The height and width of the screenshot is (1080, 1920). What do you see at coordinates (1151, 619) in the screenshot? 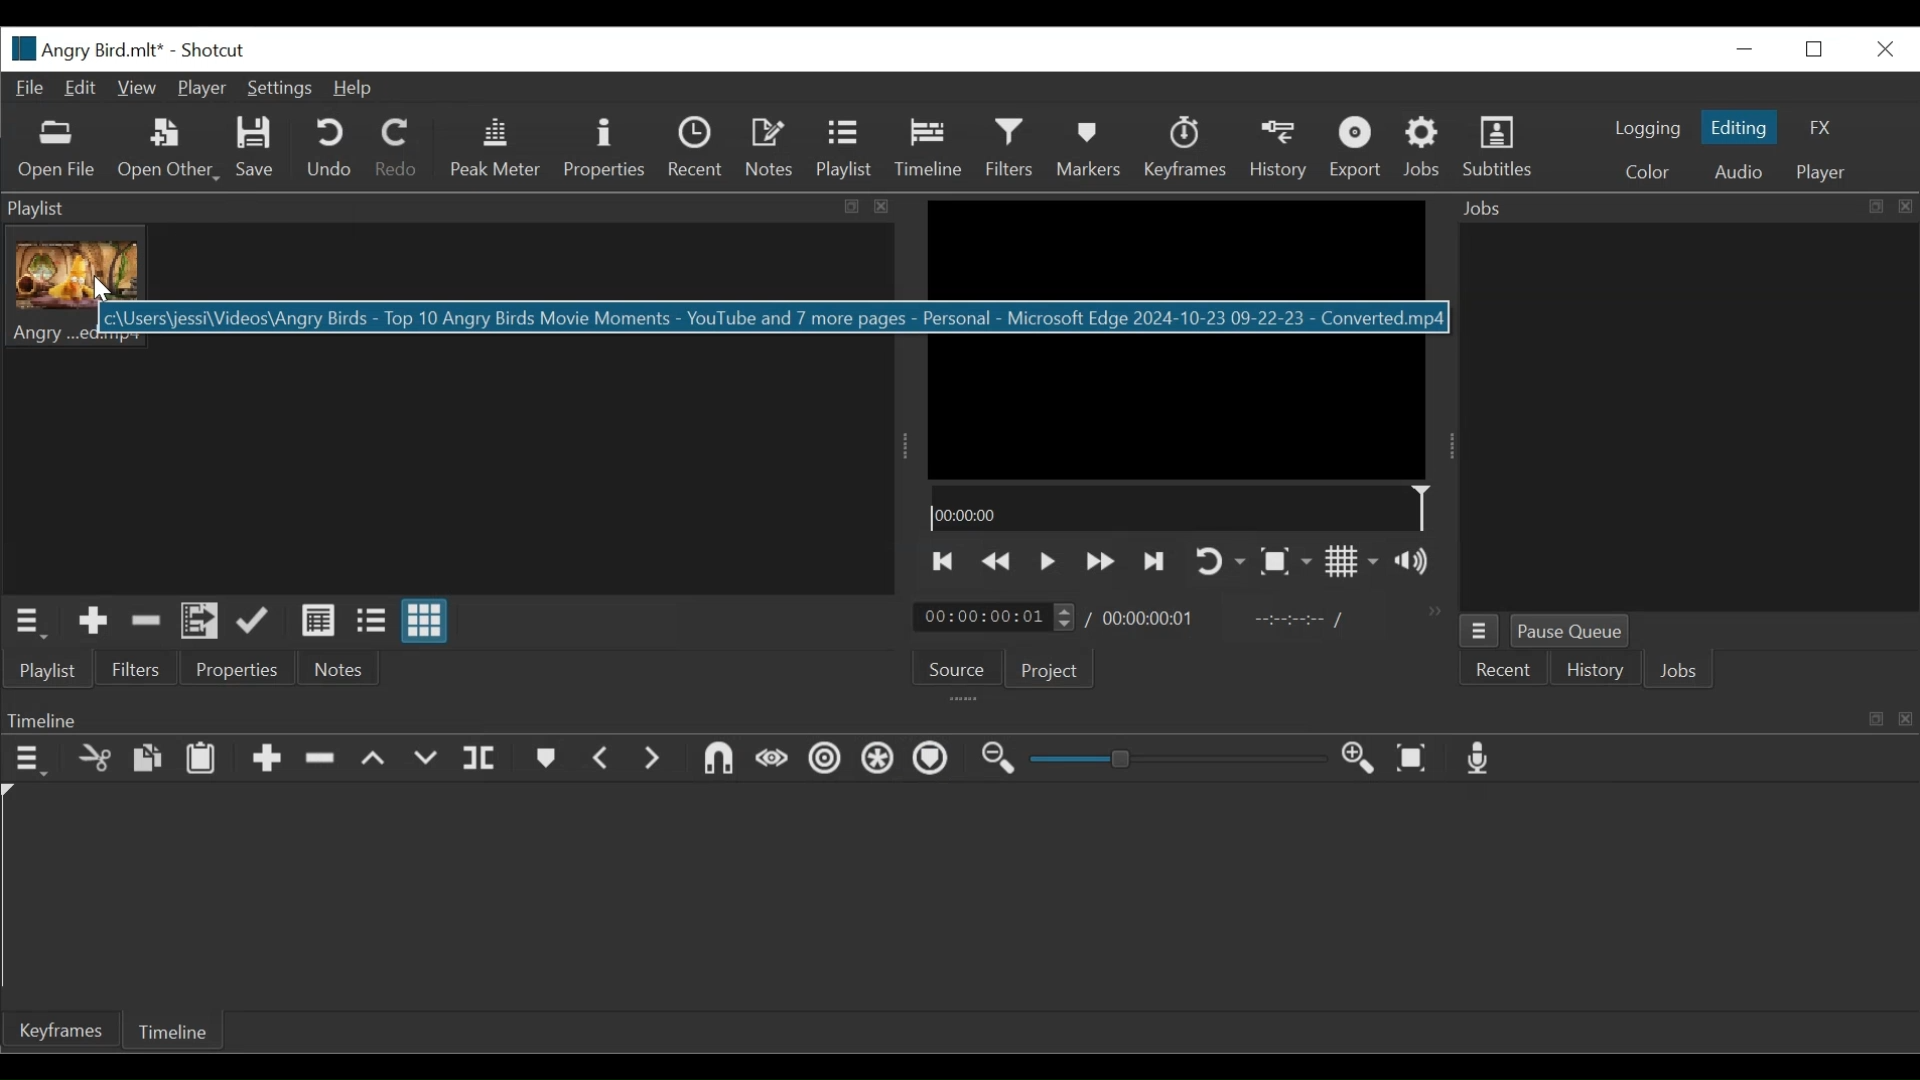
I see `Total Duration` at bounding box center [1151, 619].